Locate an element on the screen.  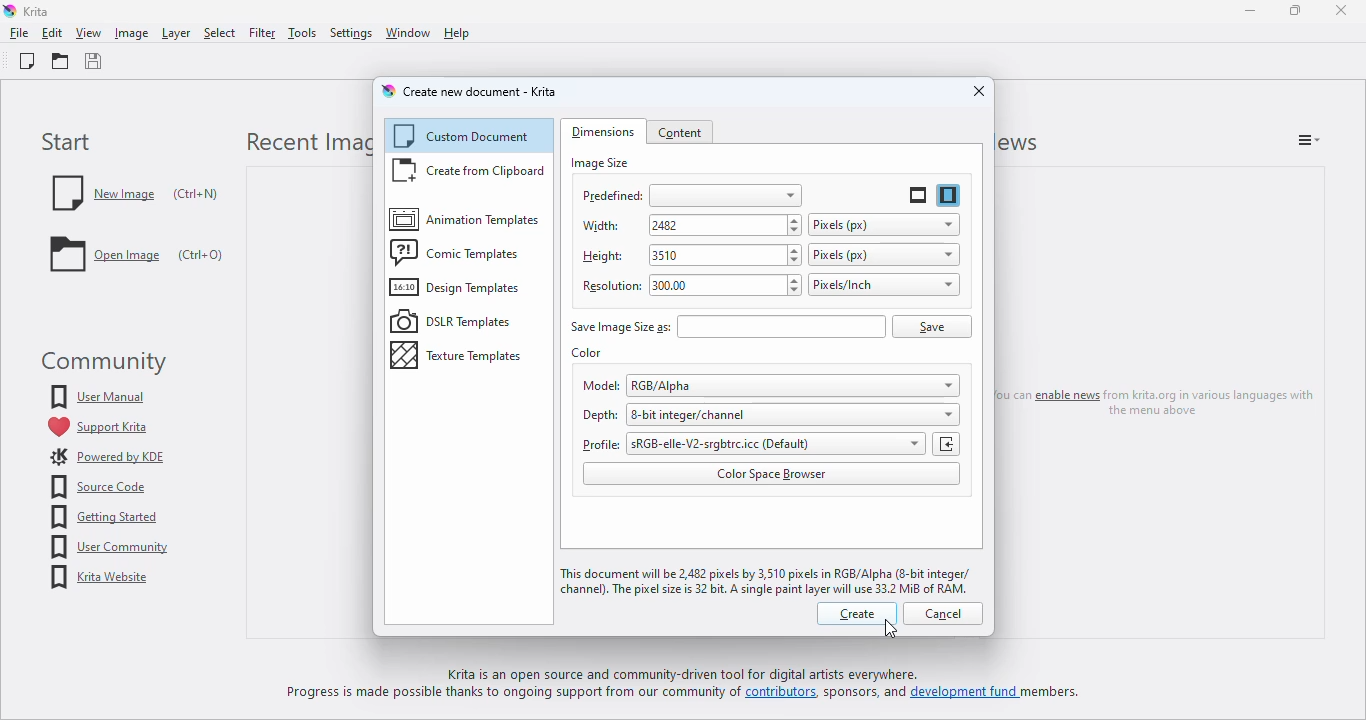
start is located at coordinates (67, 142).